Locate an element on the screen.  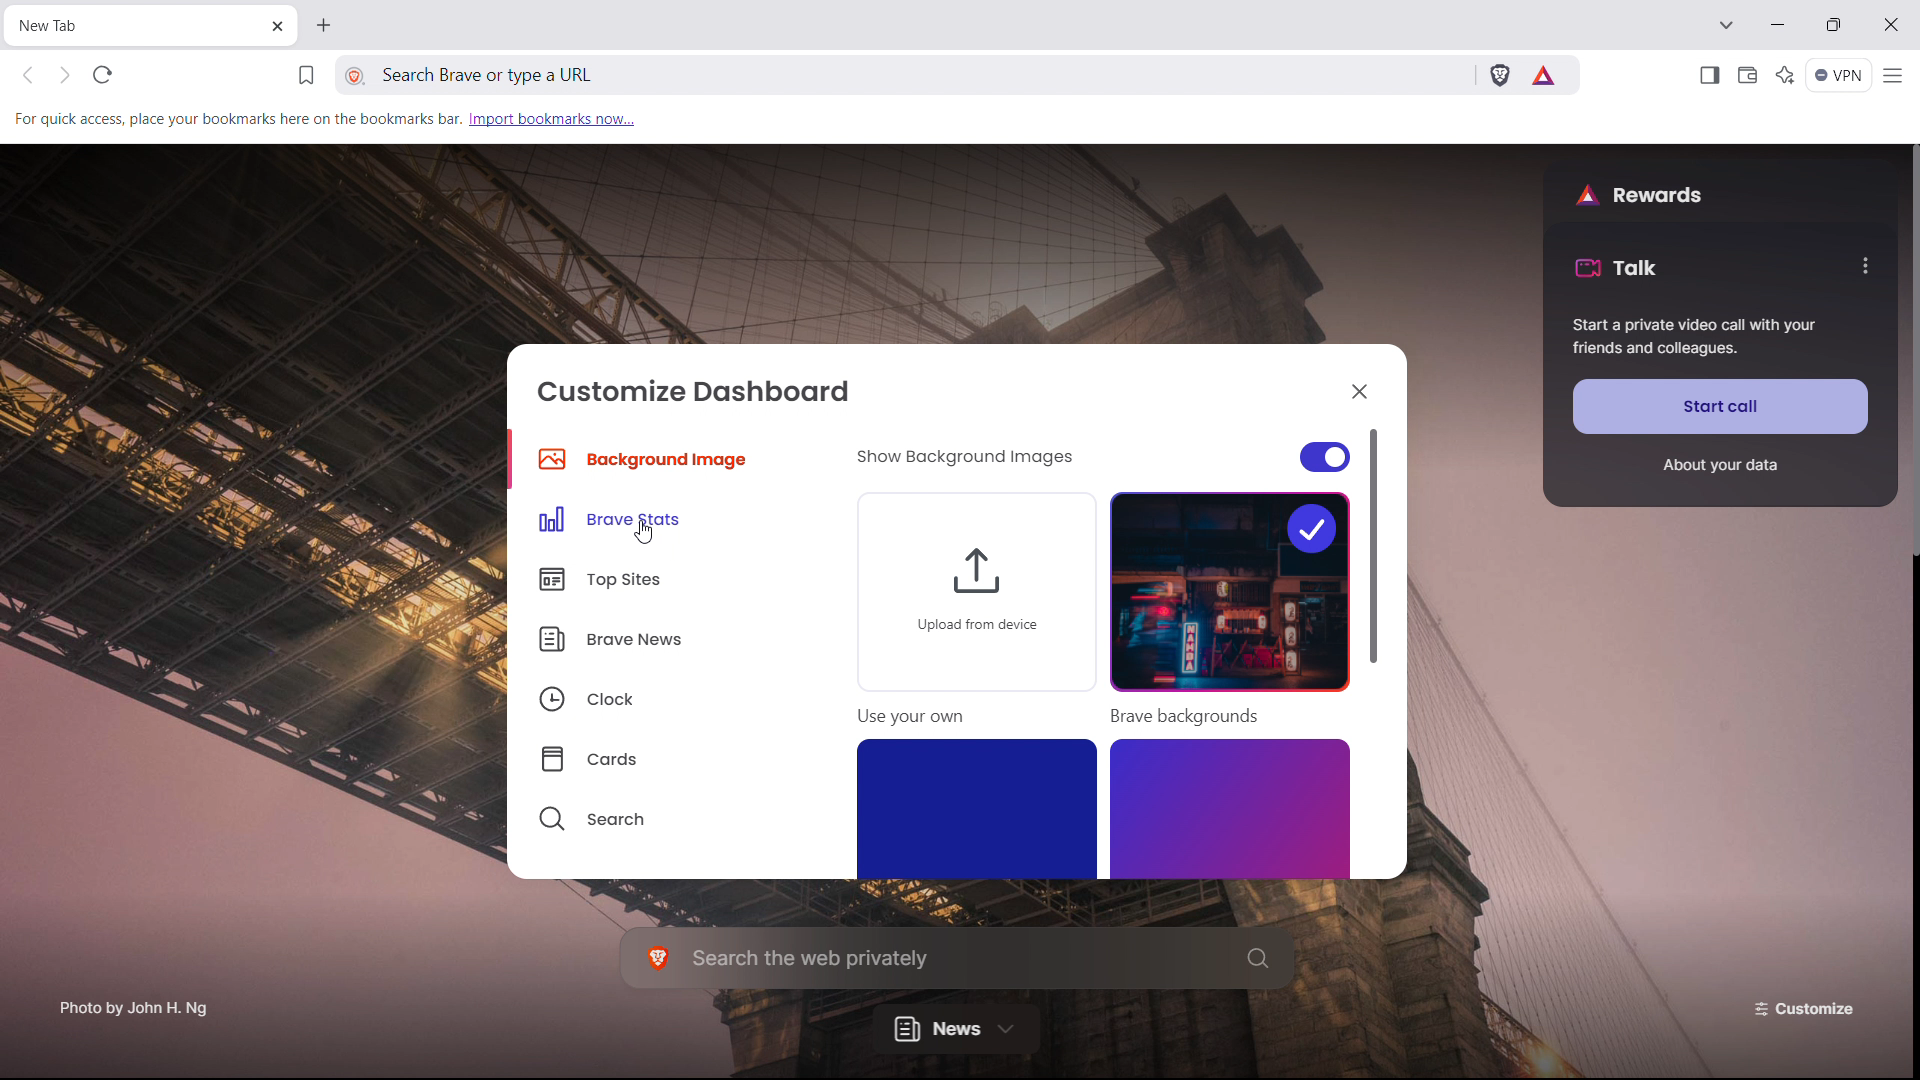
news is located at coordinates (956, 1027).